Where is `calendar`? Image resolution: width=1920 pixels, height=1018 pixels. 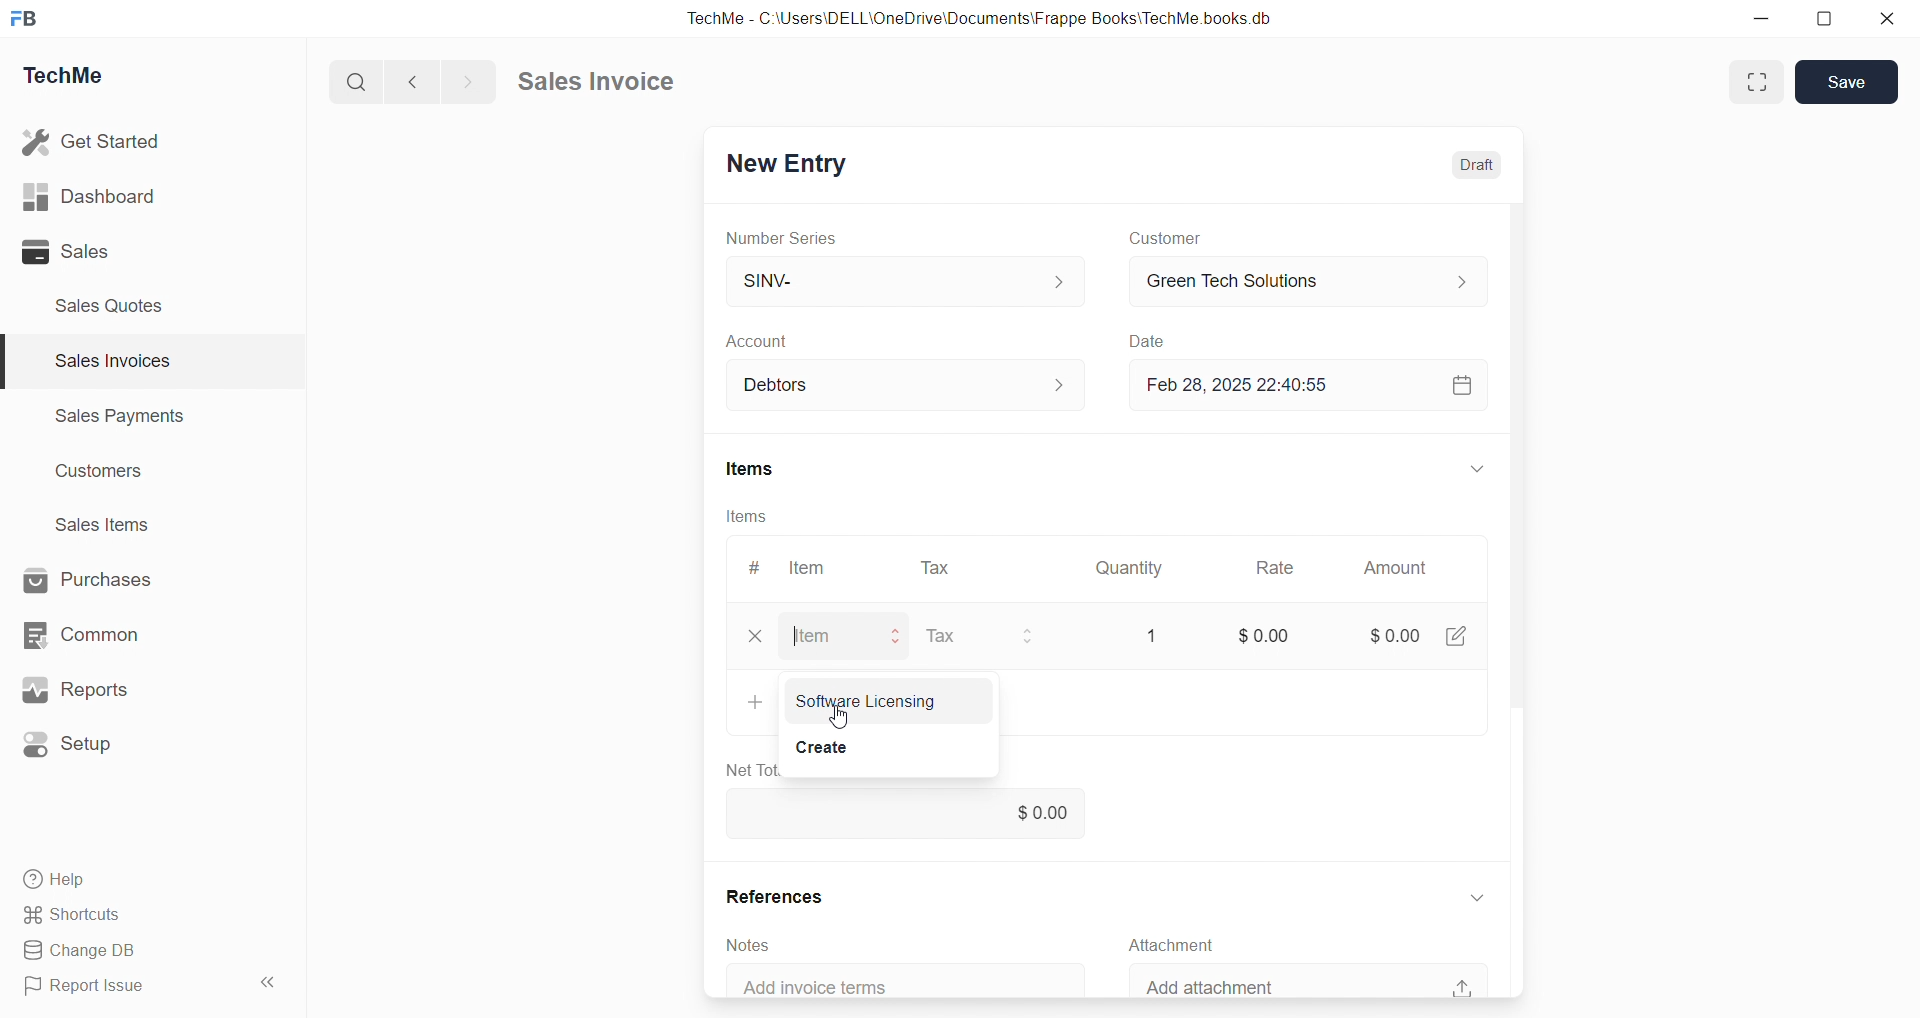 calendar is located at coordinates (1462, 385).